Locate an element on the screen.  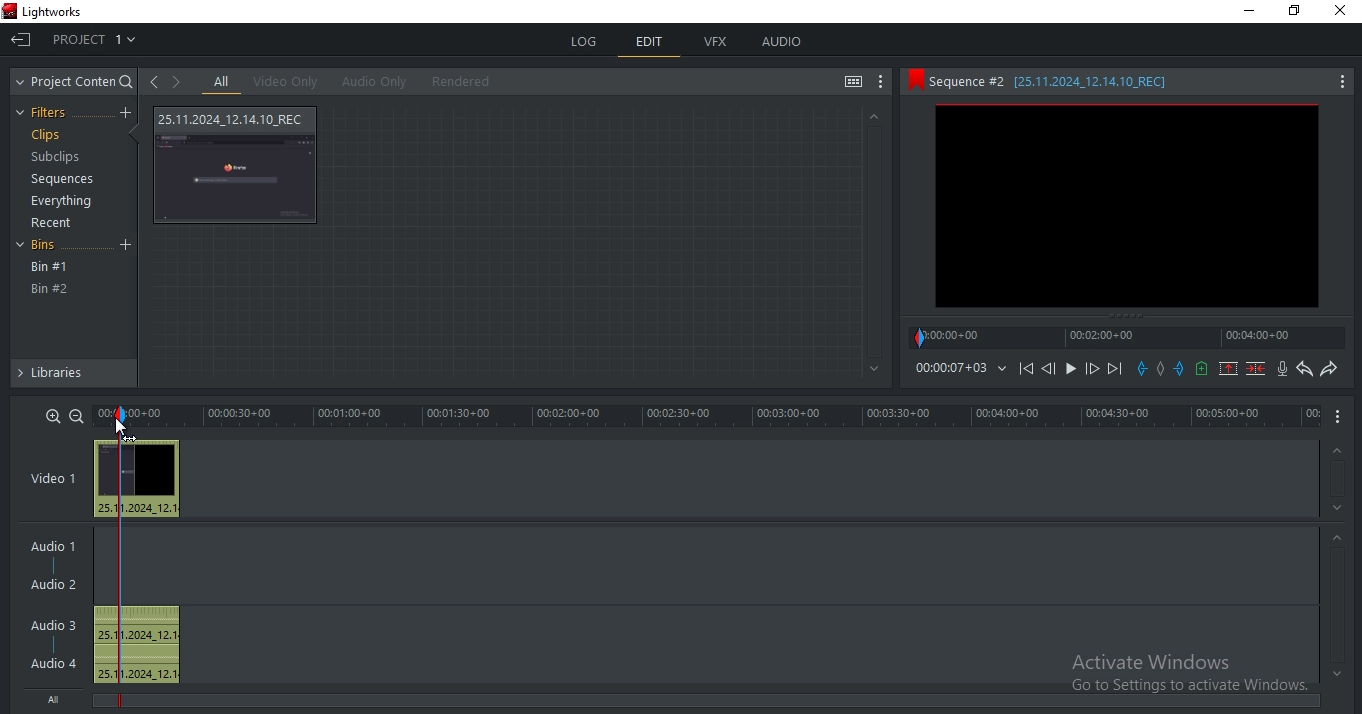
Previous is located at coordinates (1048, 368).